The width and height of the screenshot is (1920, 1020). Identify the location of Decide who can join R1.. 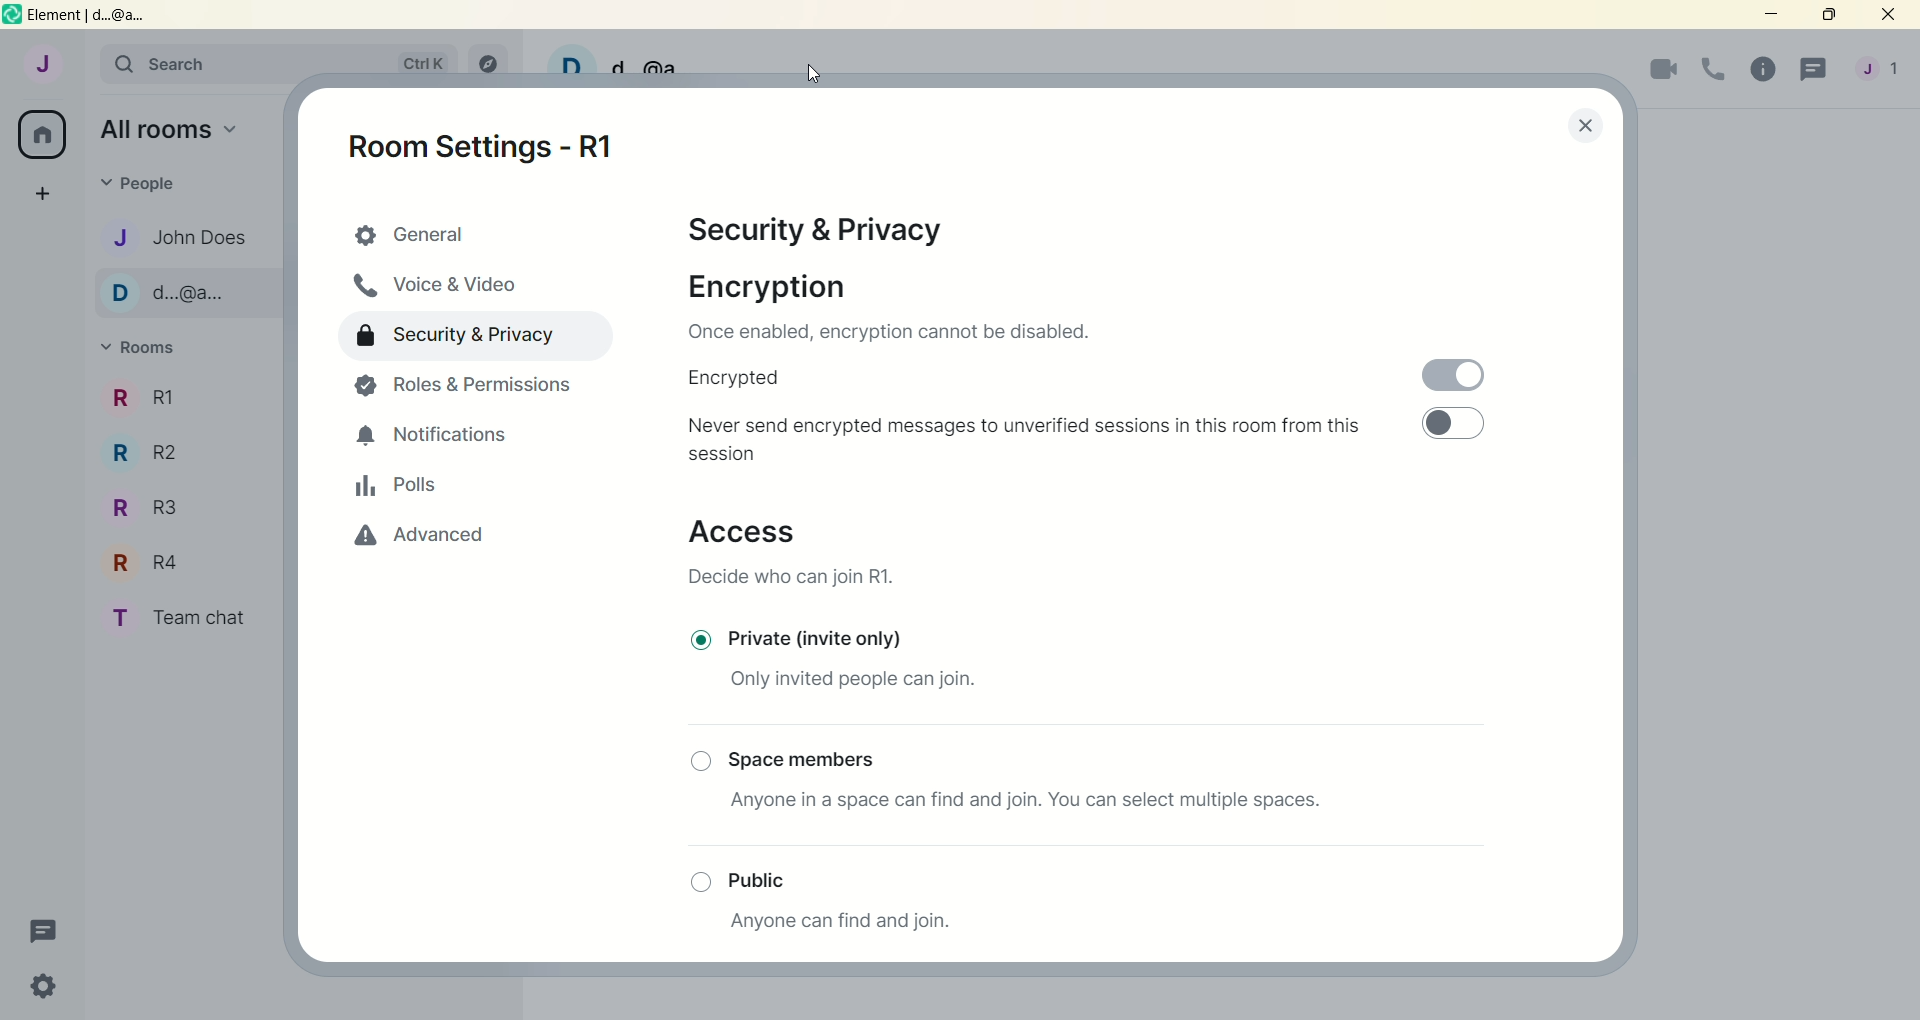
(795, 576).